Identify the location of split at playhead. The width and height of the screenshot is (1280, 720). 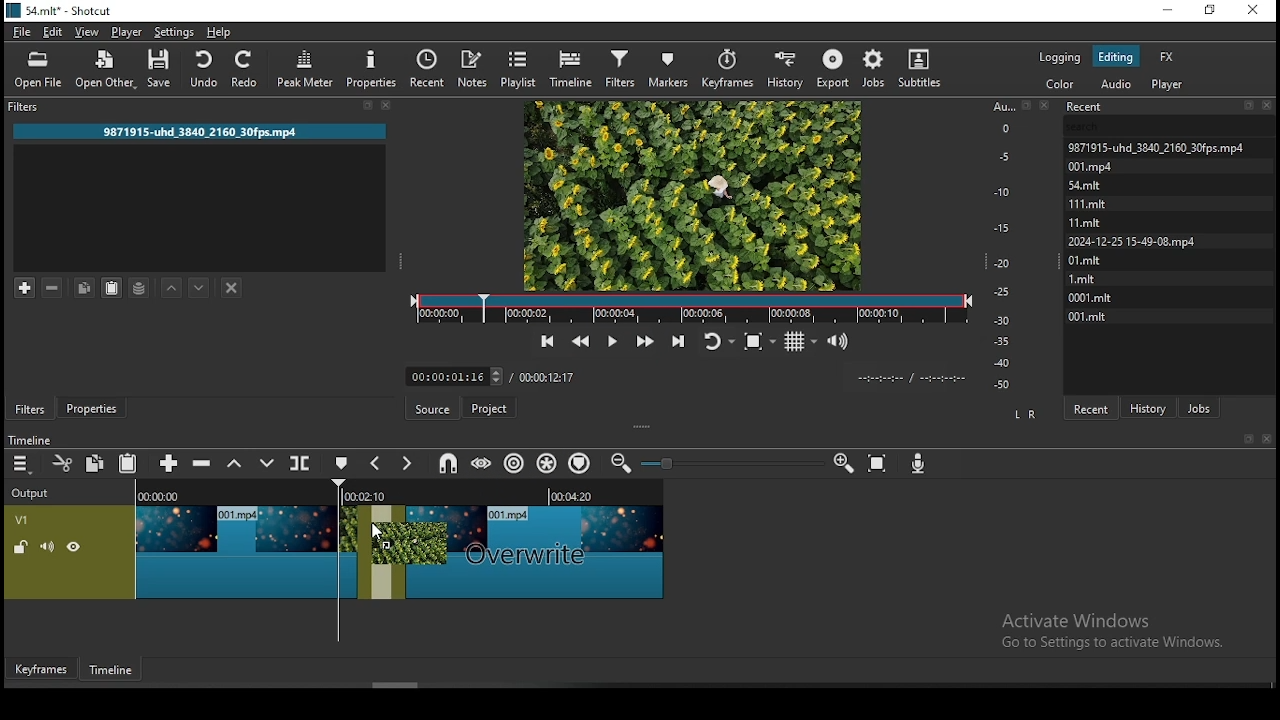
(299, 464).